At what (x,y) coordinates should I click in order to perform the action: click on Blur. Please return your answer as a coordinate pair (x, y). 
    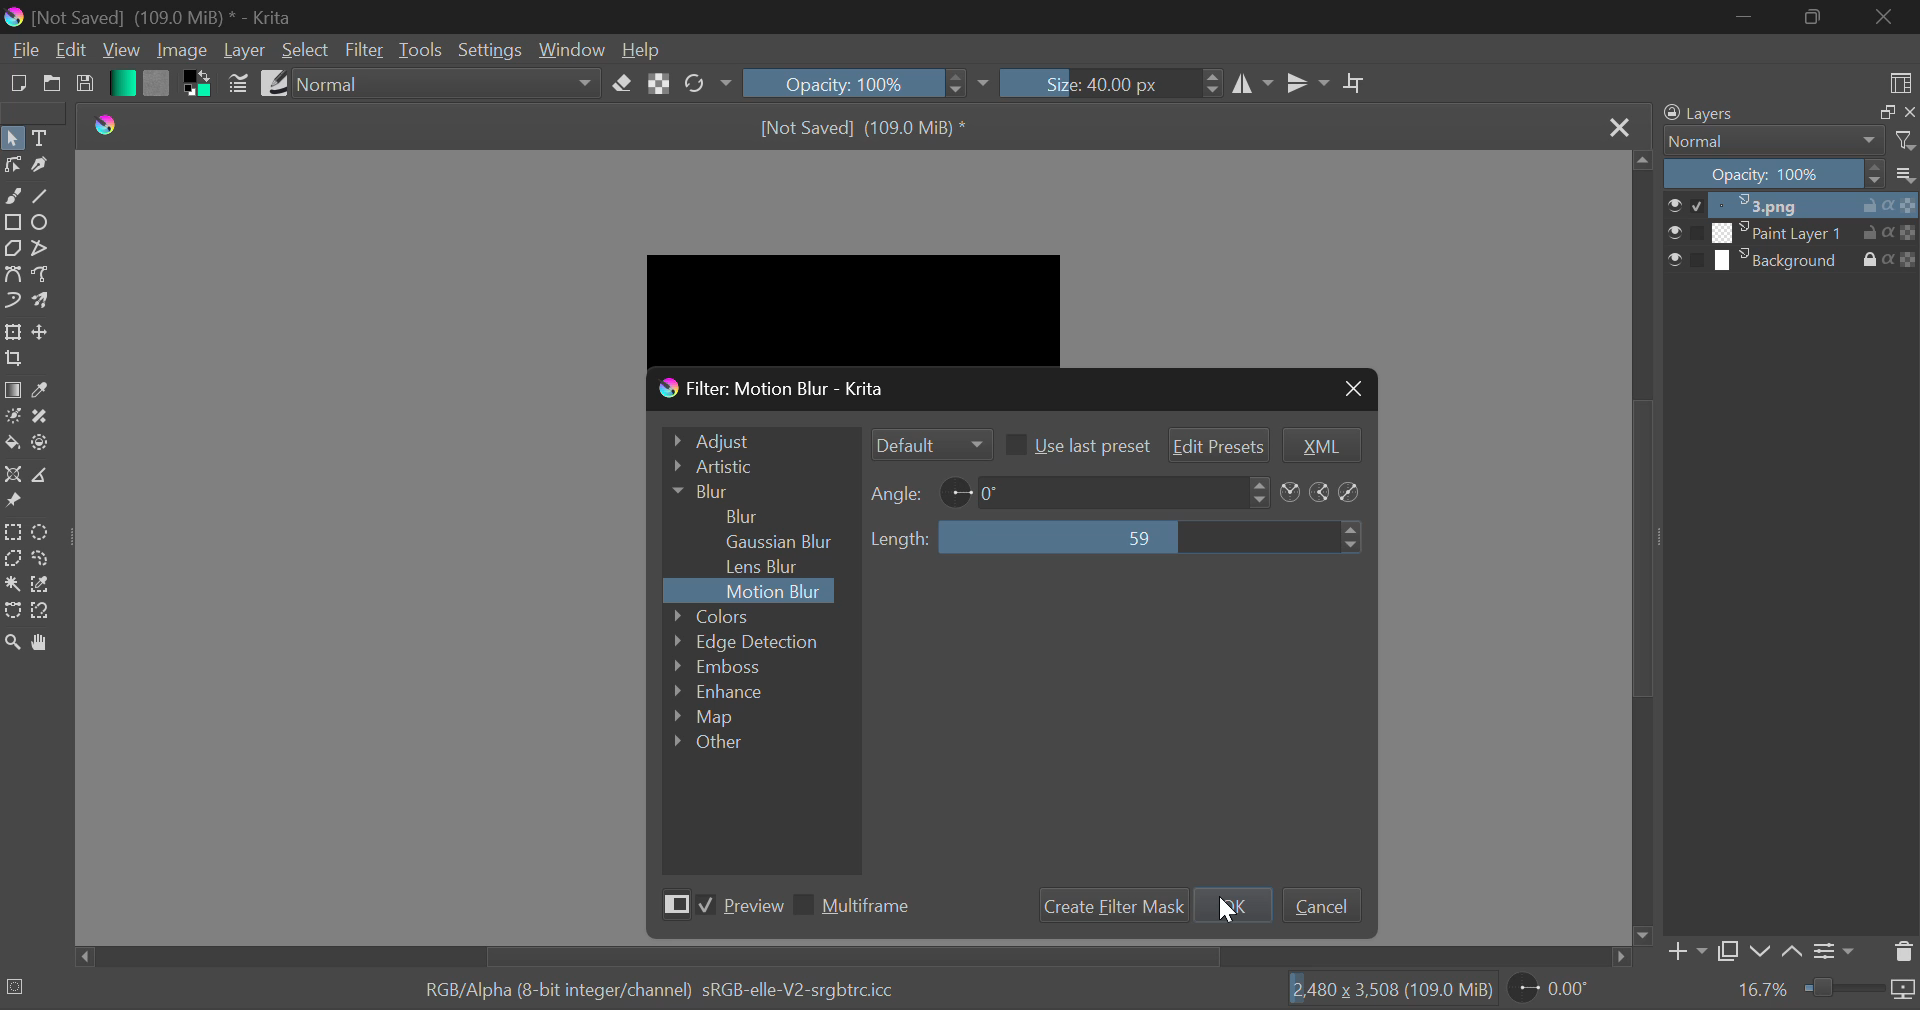
    Looking at the image, I should click on (744, 514).